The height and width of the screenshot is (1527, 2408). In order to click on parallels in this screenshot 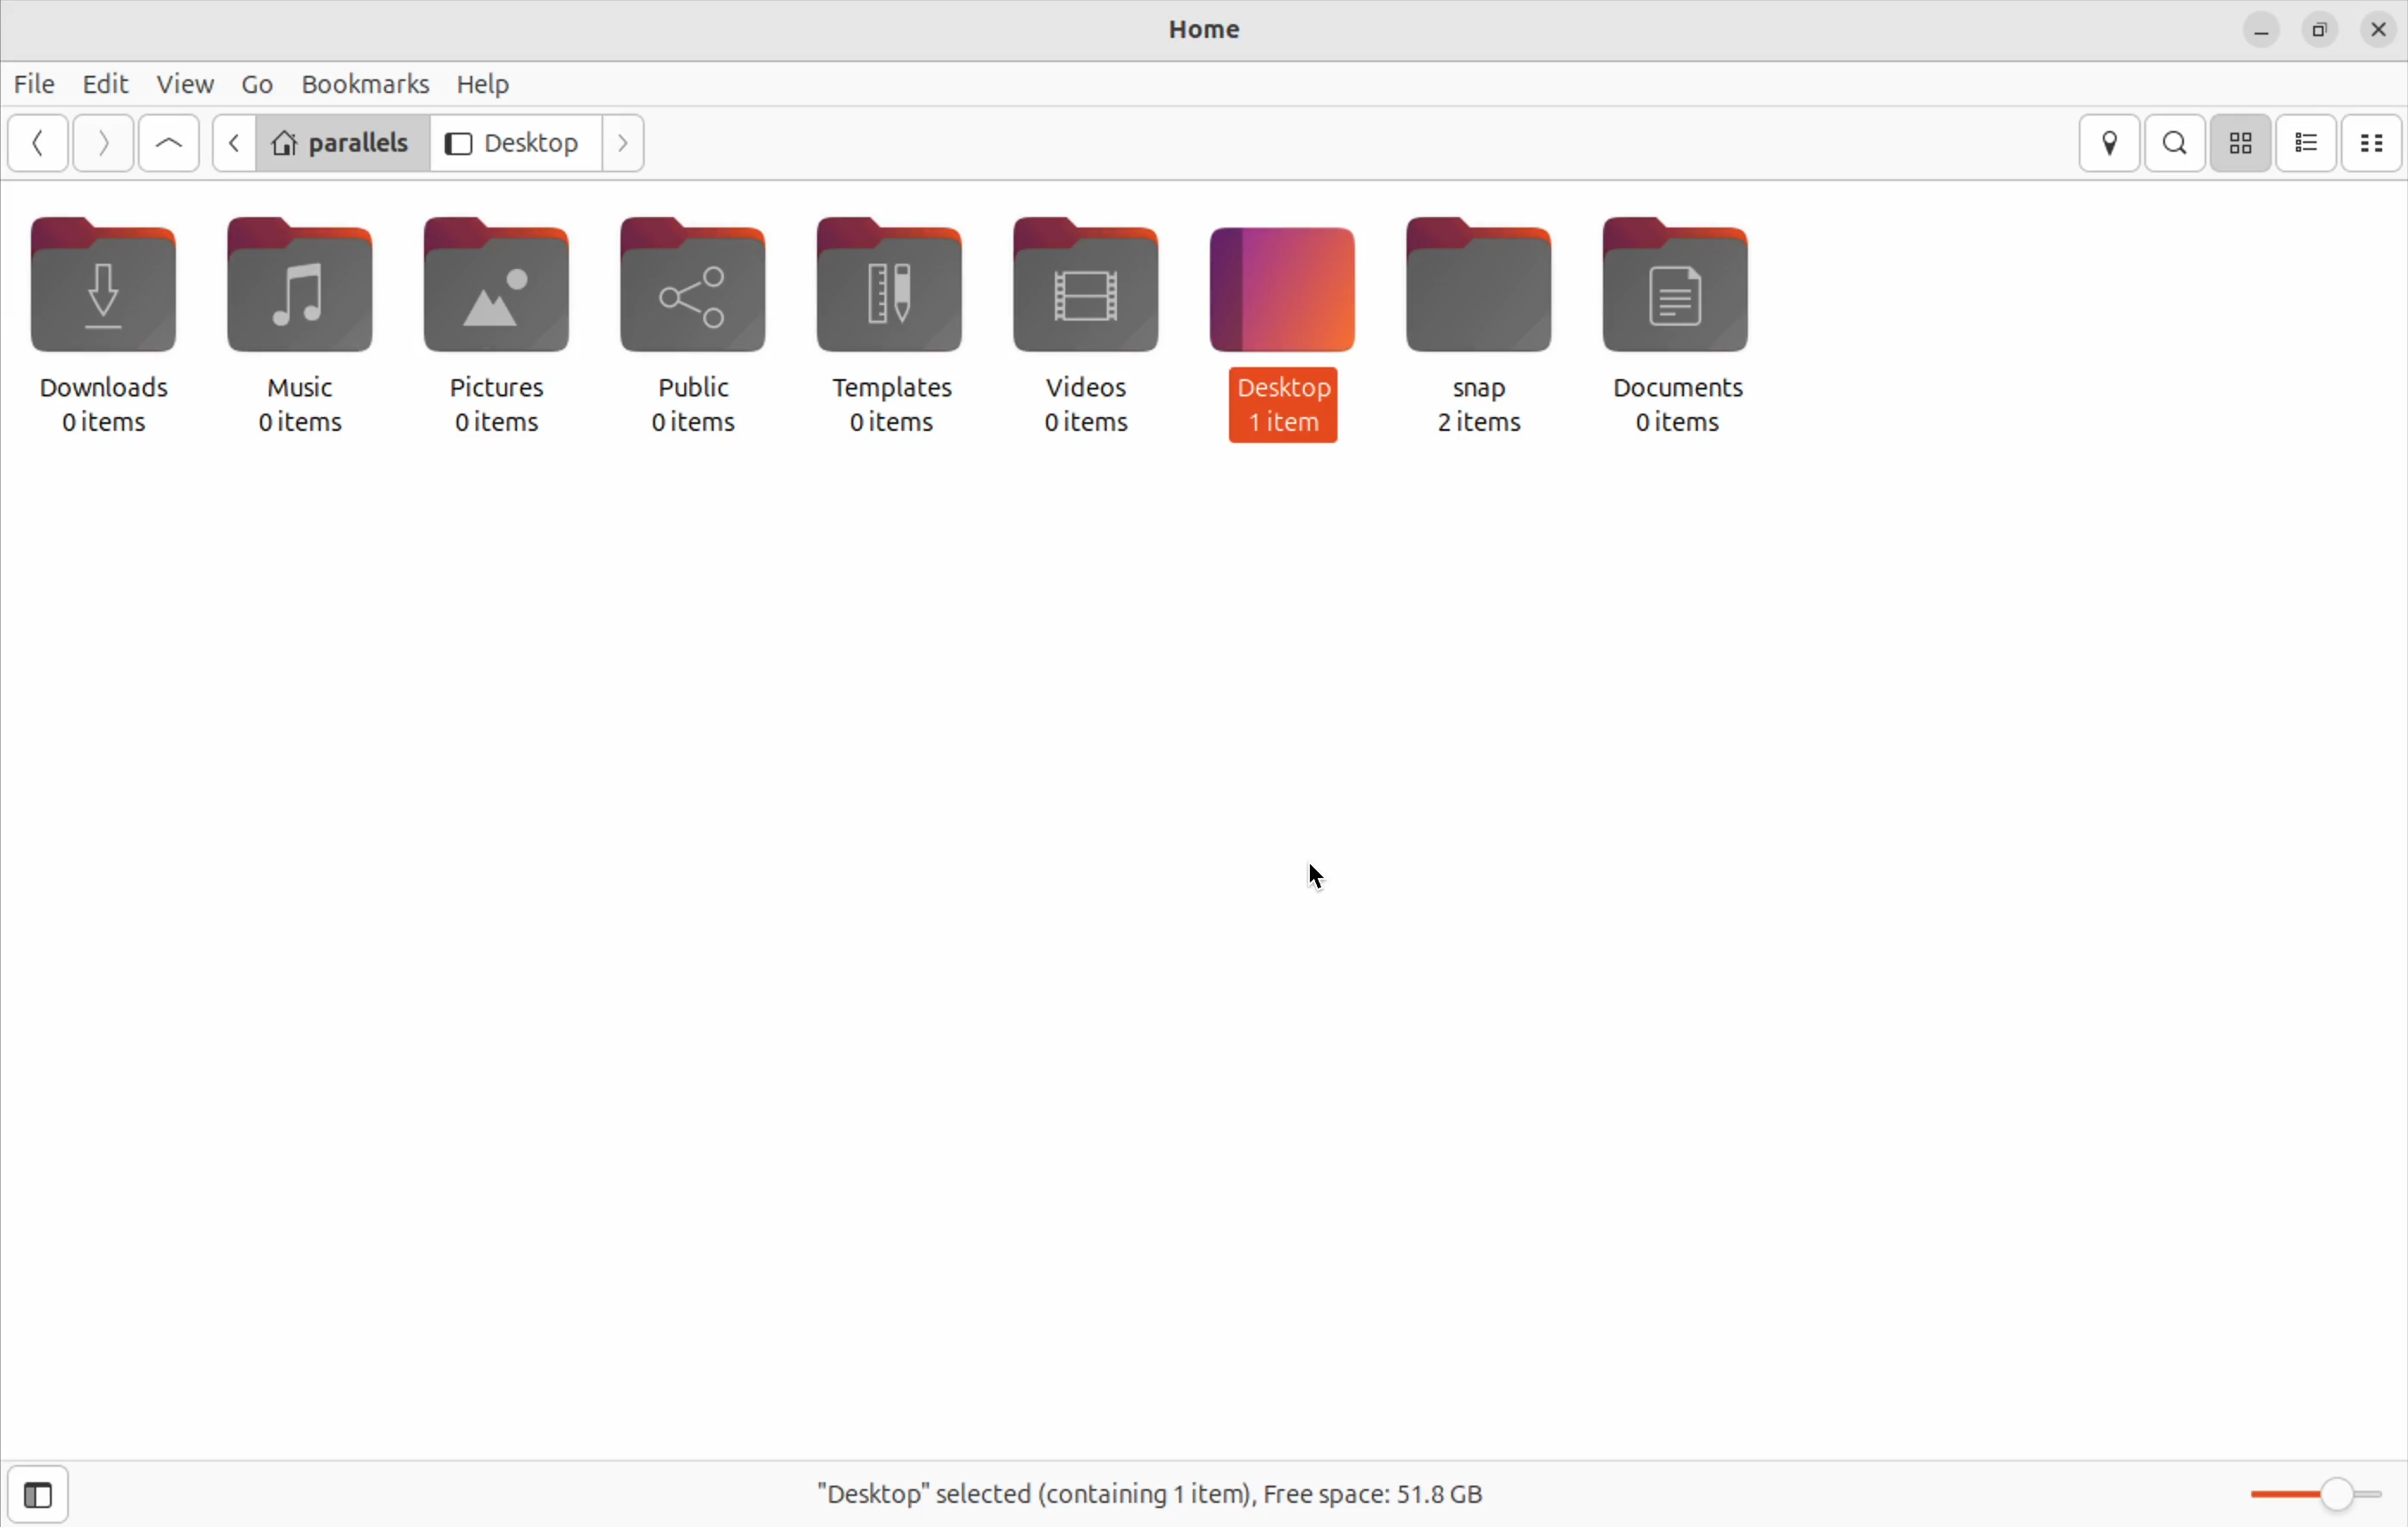, I will do `click(336, 140)`.